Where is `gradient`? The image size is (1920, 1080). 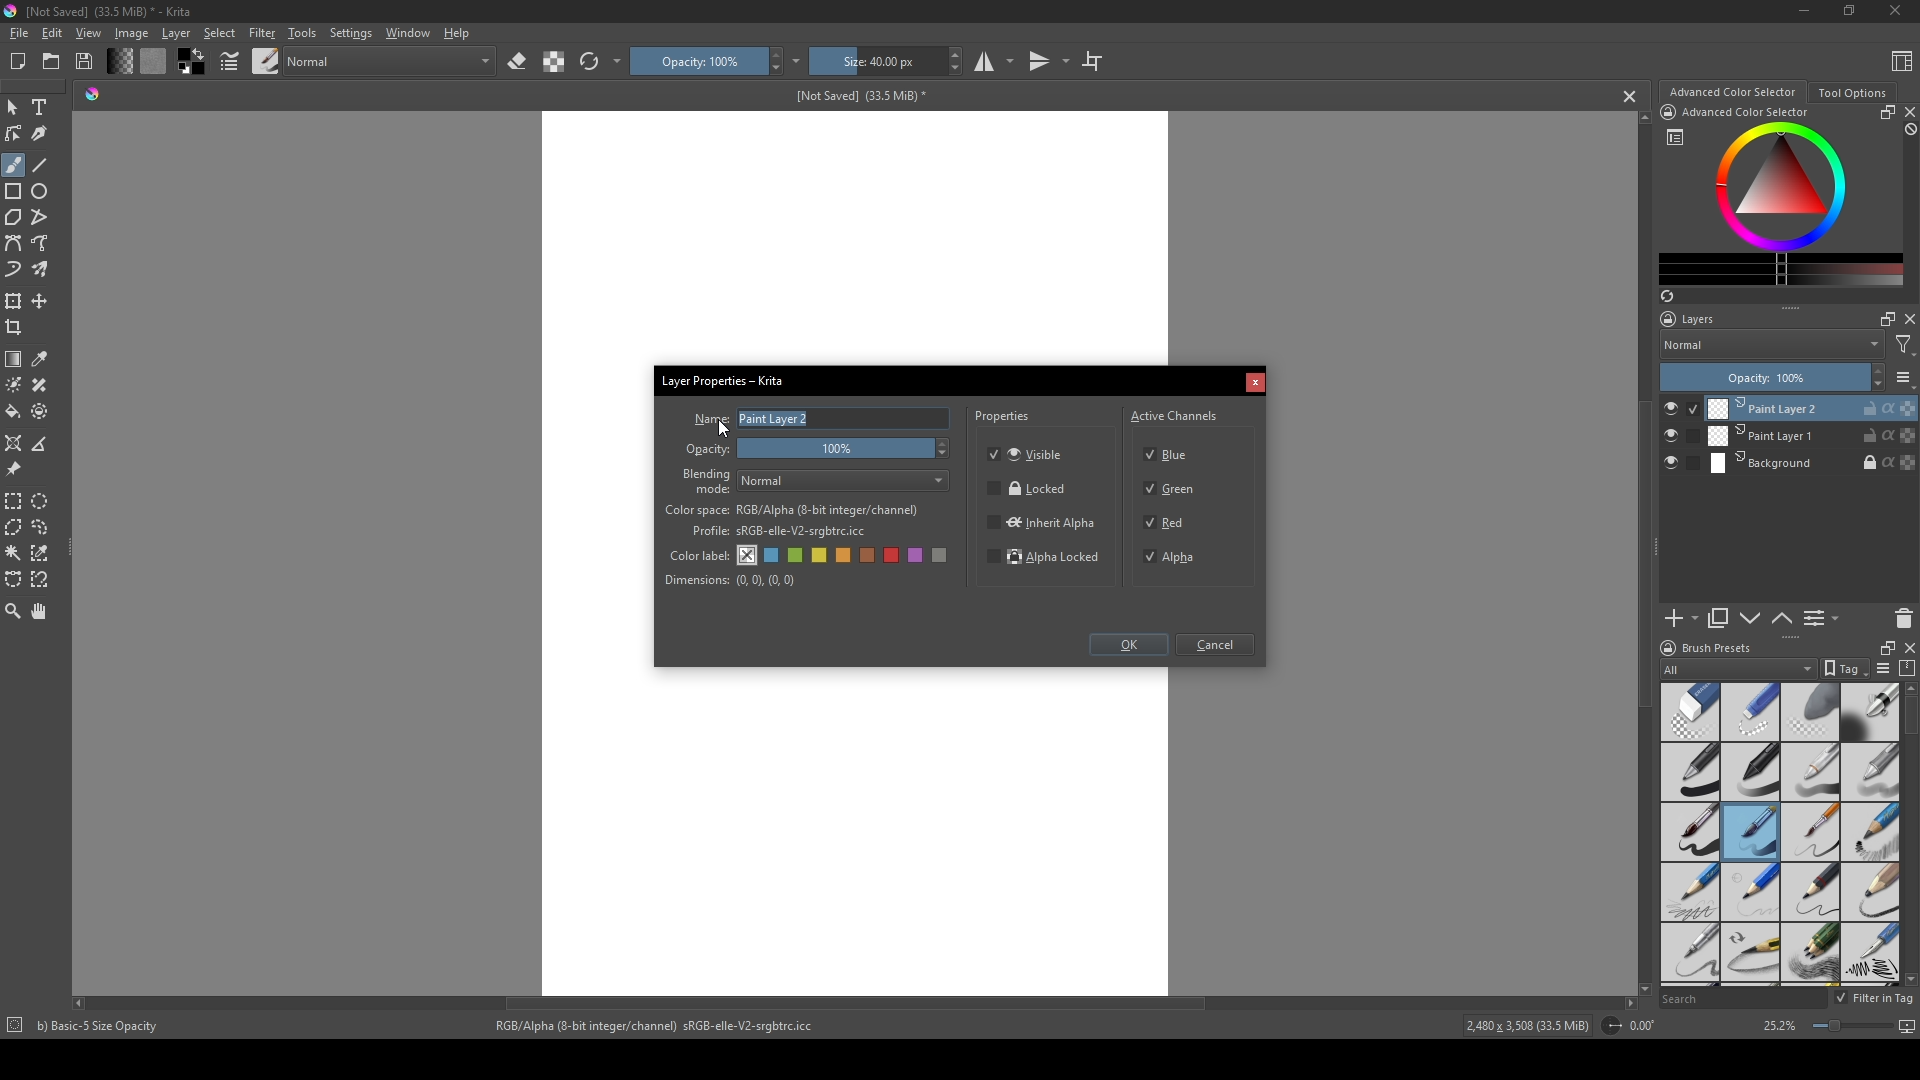 gradient is located at coordinates (14, 359).